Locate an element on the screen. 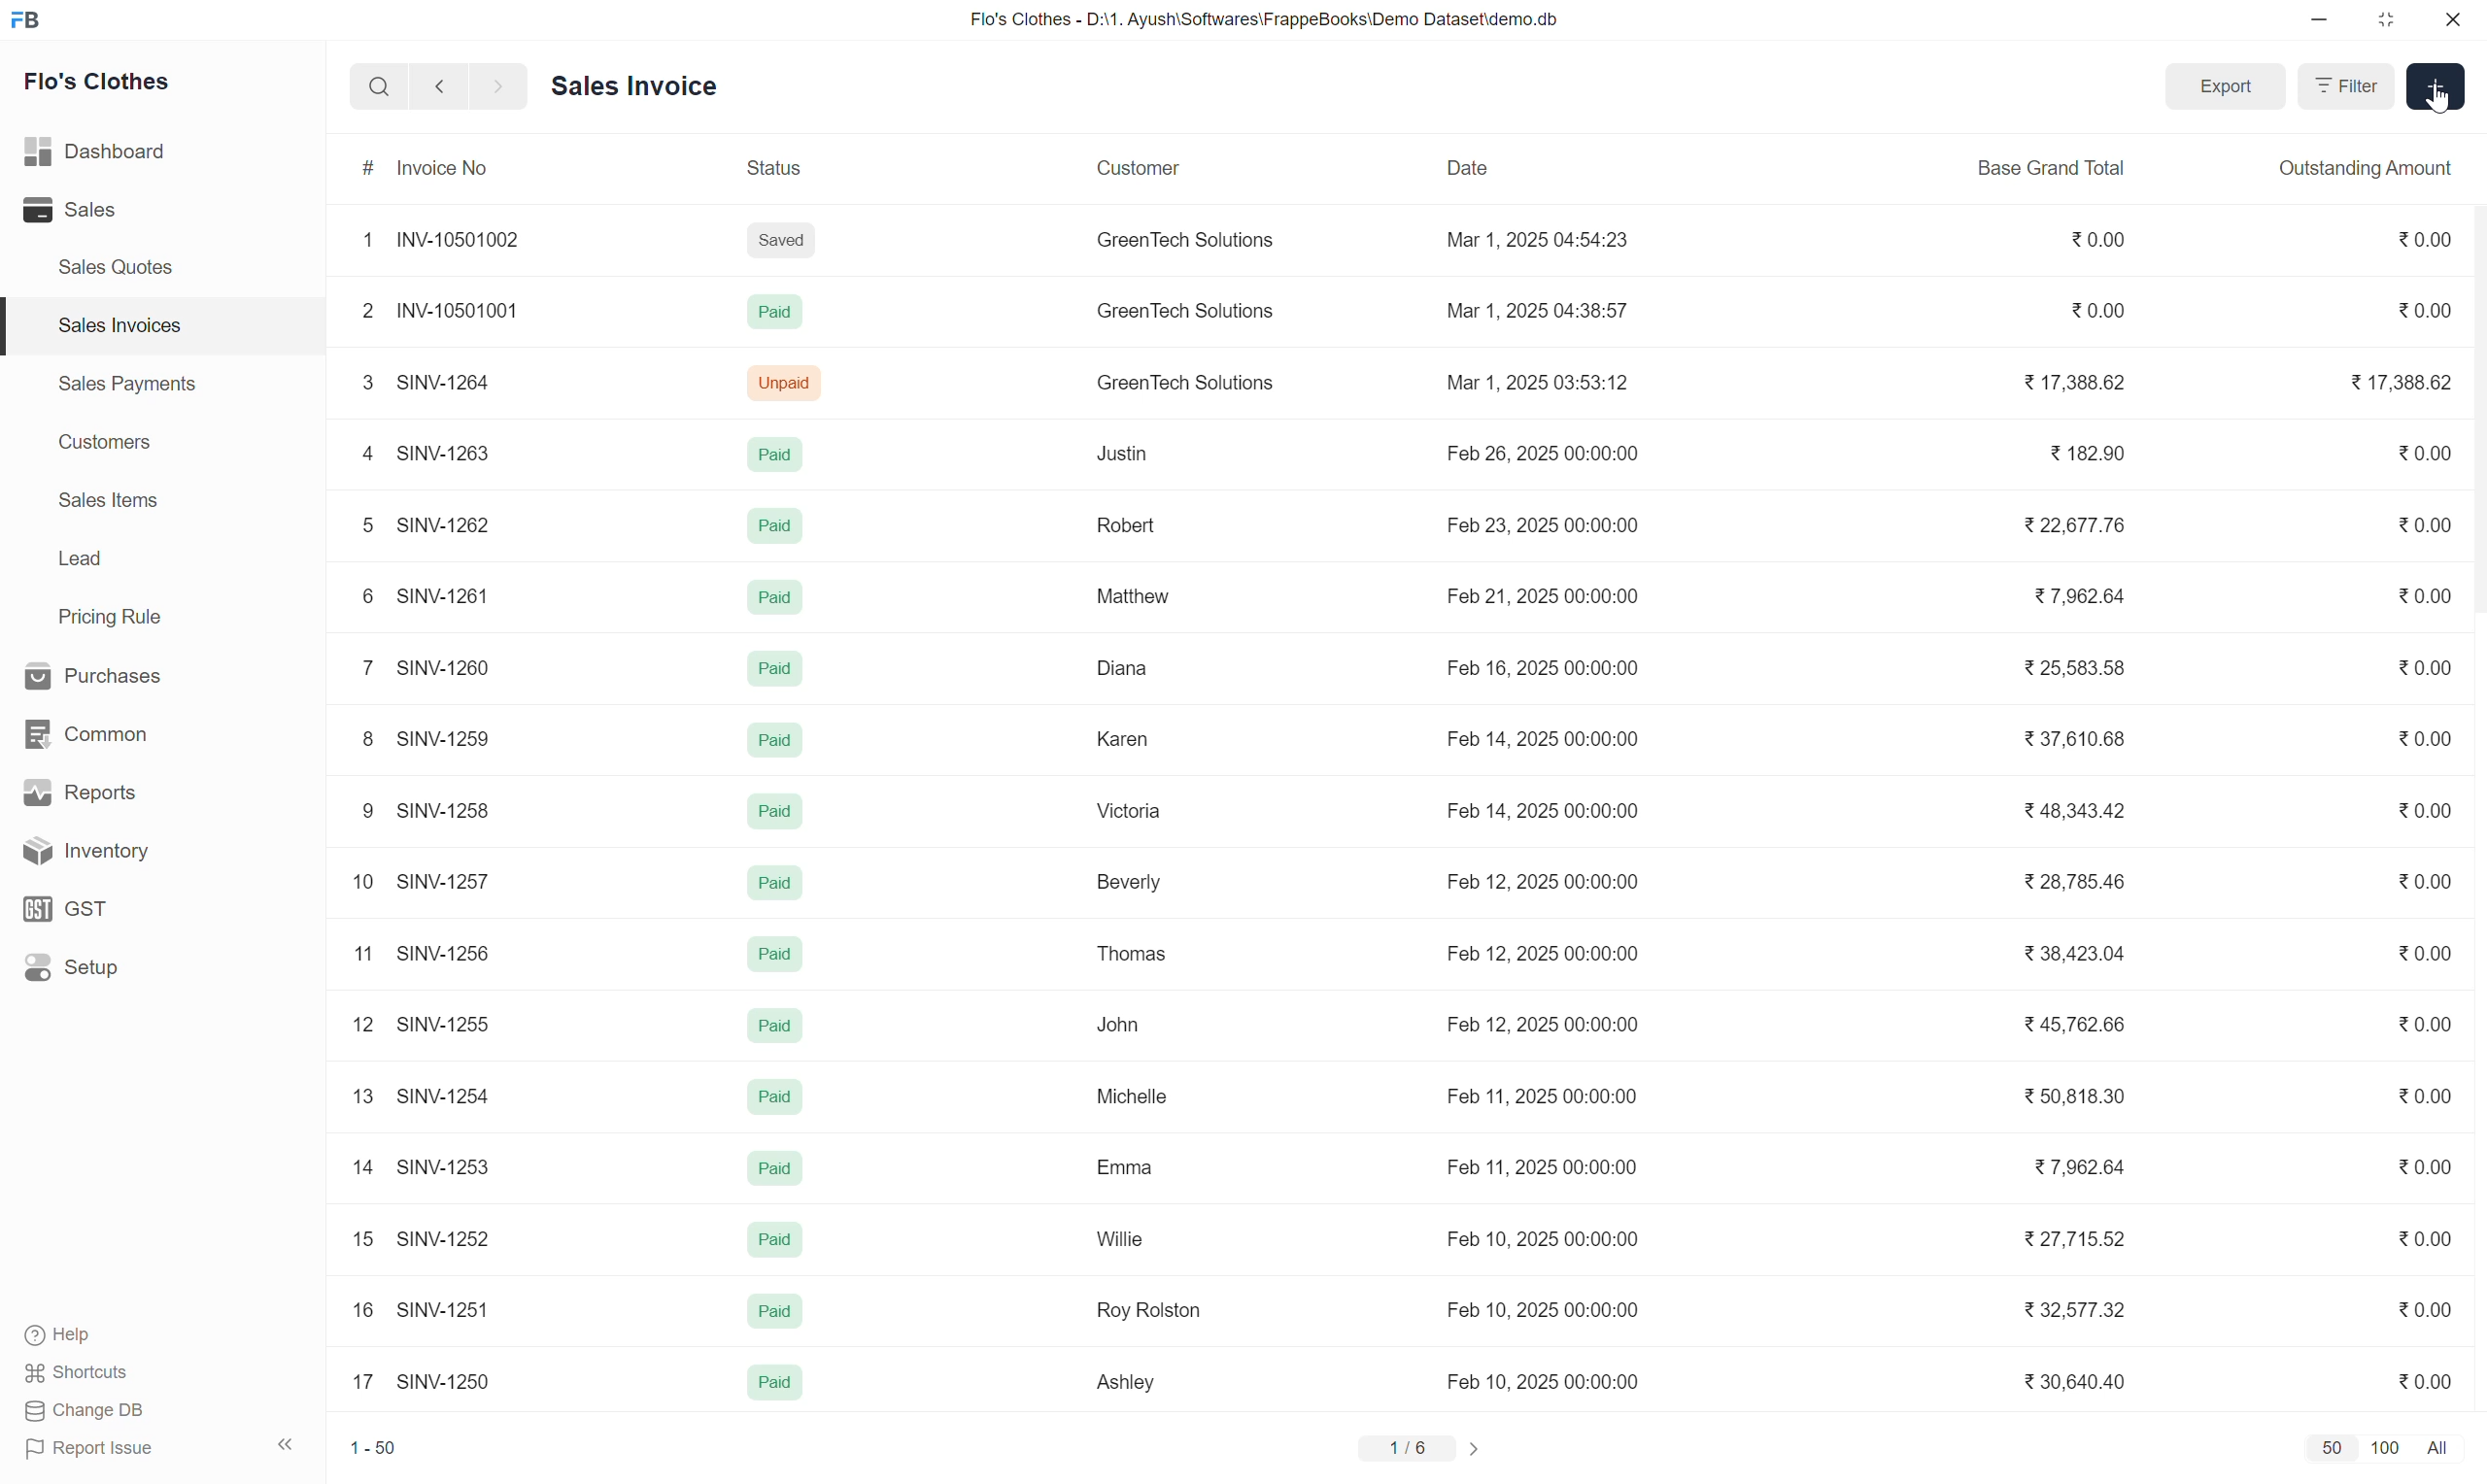  1 is located at coordinates (363, 245).